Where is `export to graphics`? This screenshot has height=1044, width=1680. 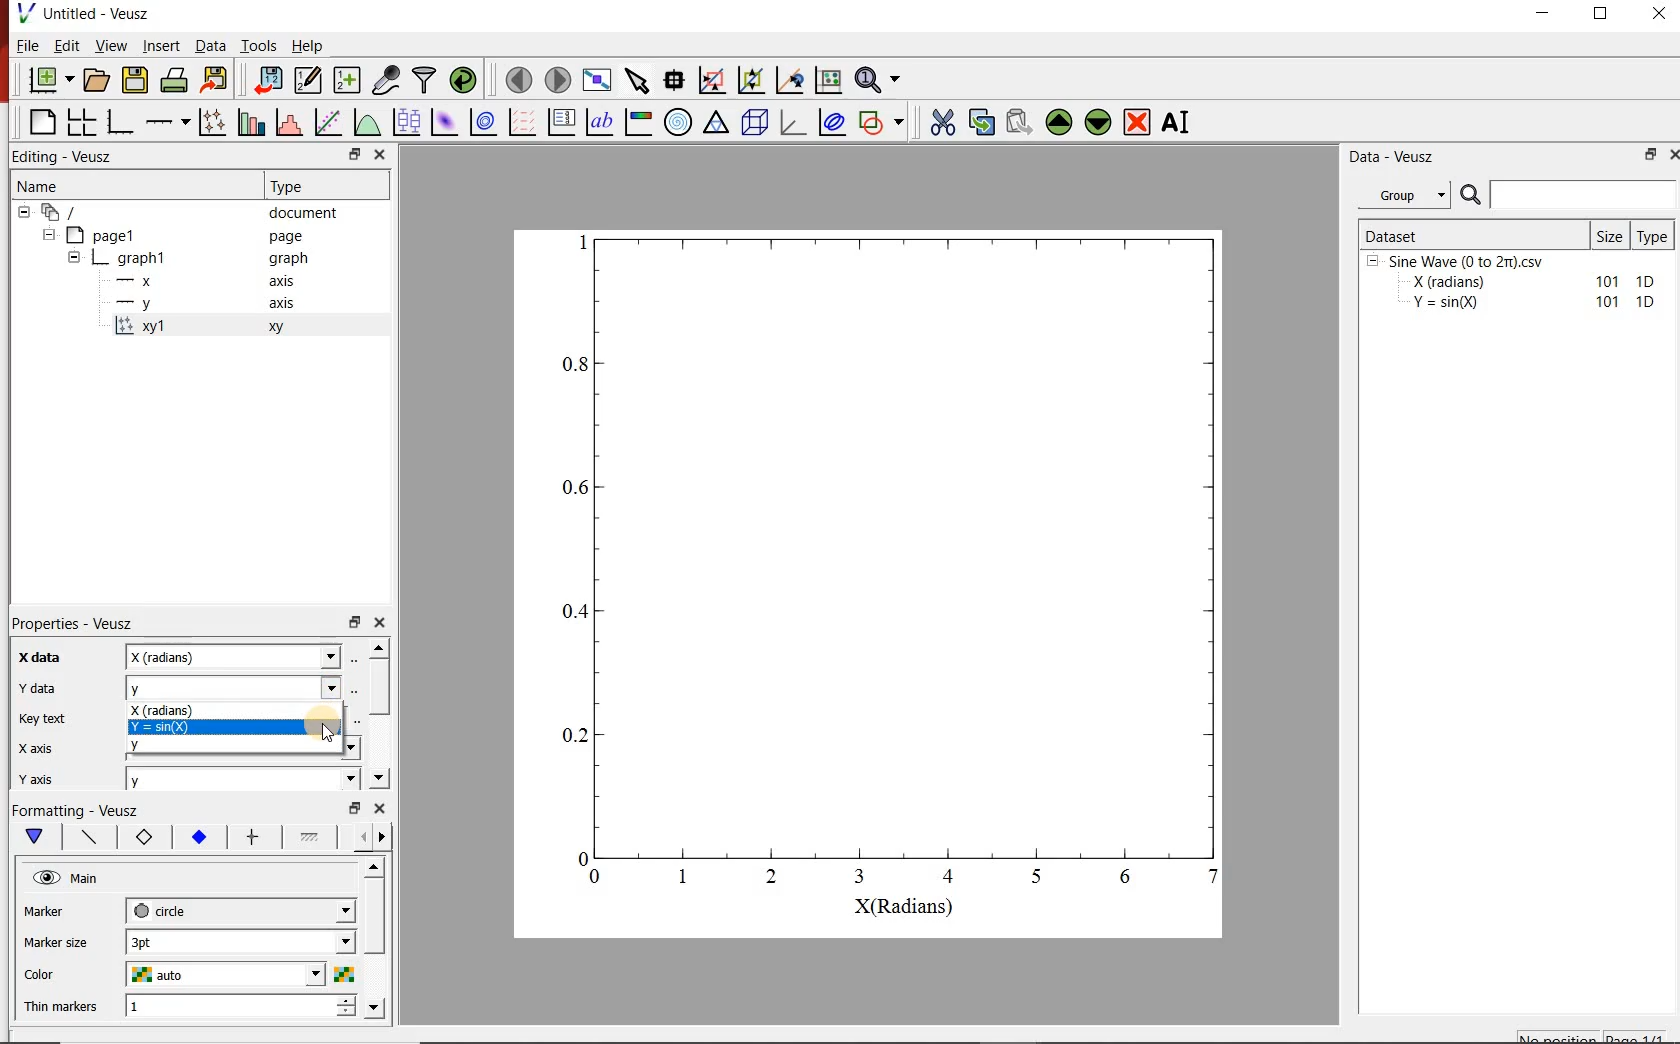
export to graphics is located at coordinates (217, 79).